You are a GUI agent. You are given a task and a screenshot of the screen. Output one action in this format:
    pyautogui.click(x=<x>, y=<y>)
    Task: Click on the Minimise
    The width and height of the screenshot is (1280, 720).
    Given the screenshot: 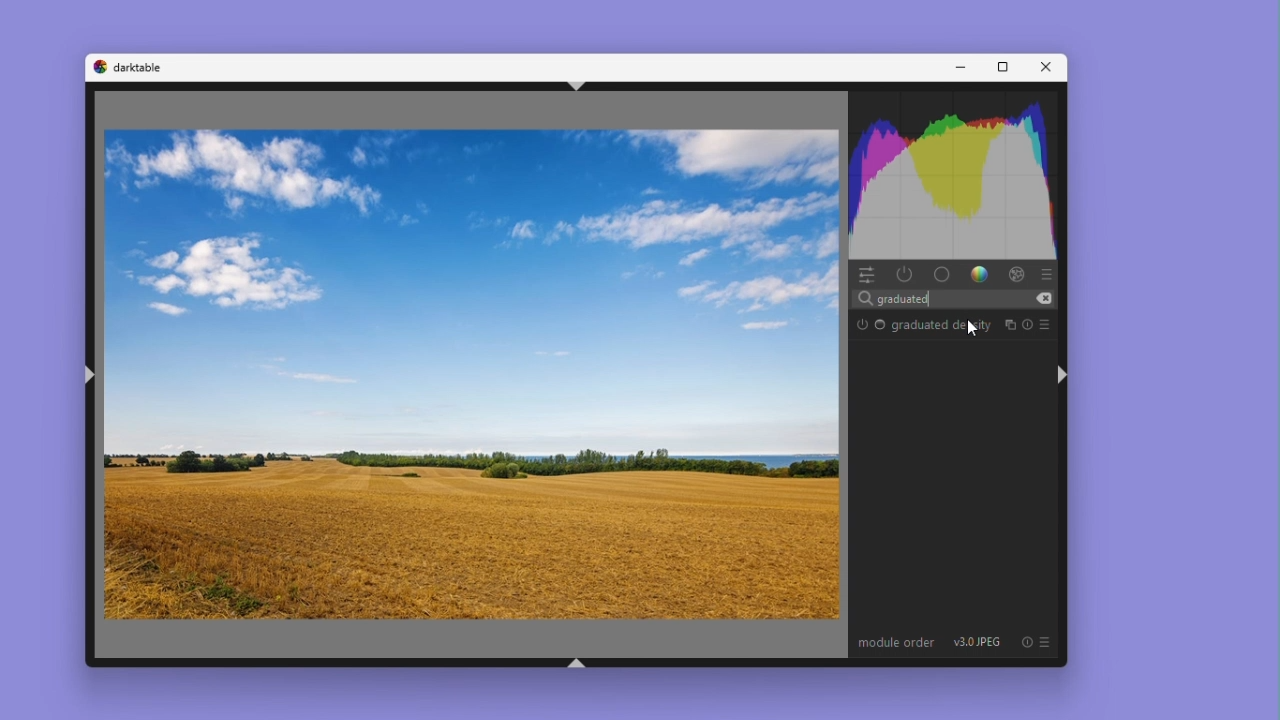 What is the action you would take?
    pyautogui.click(x=959, y=67)
    